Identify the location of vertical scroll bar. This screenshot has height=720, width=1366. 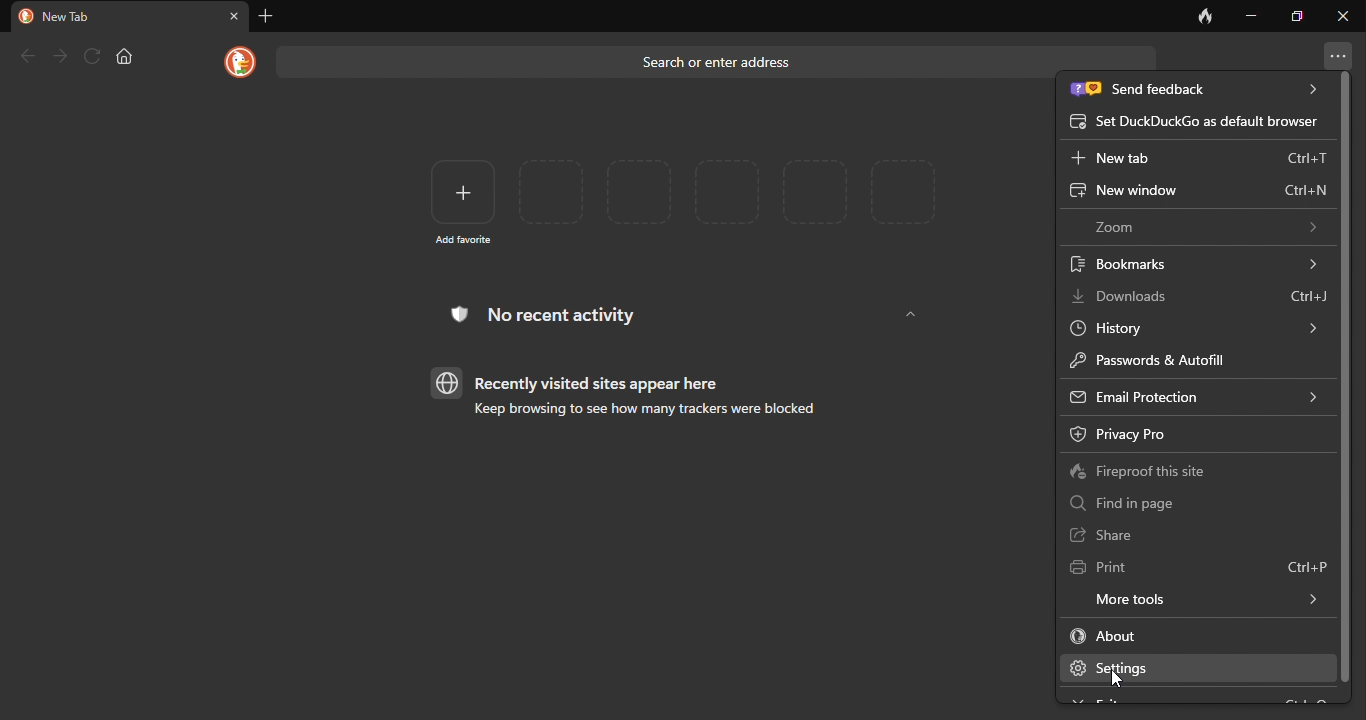
(1346, 377).